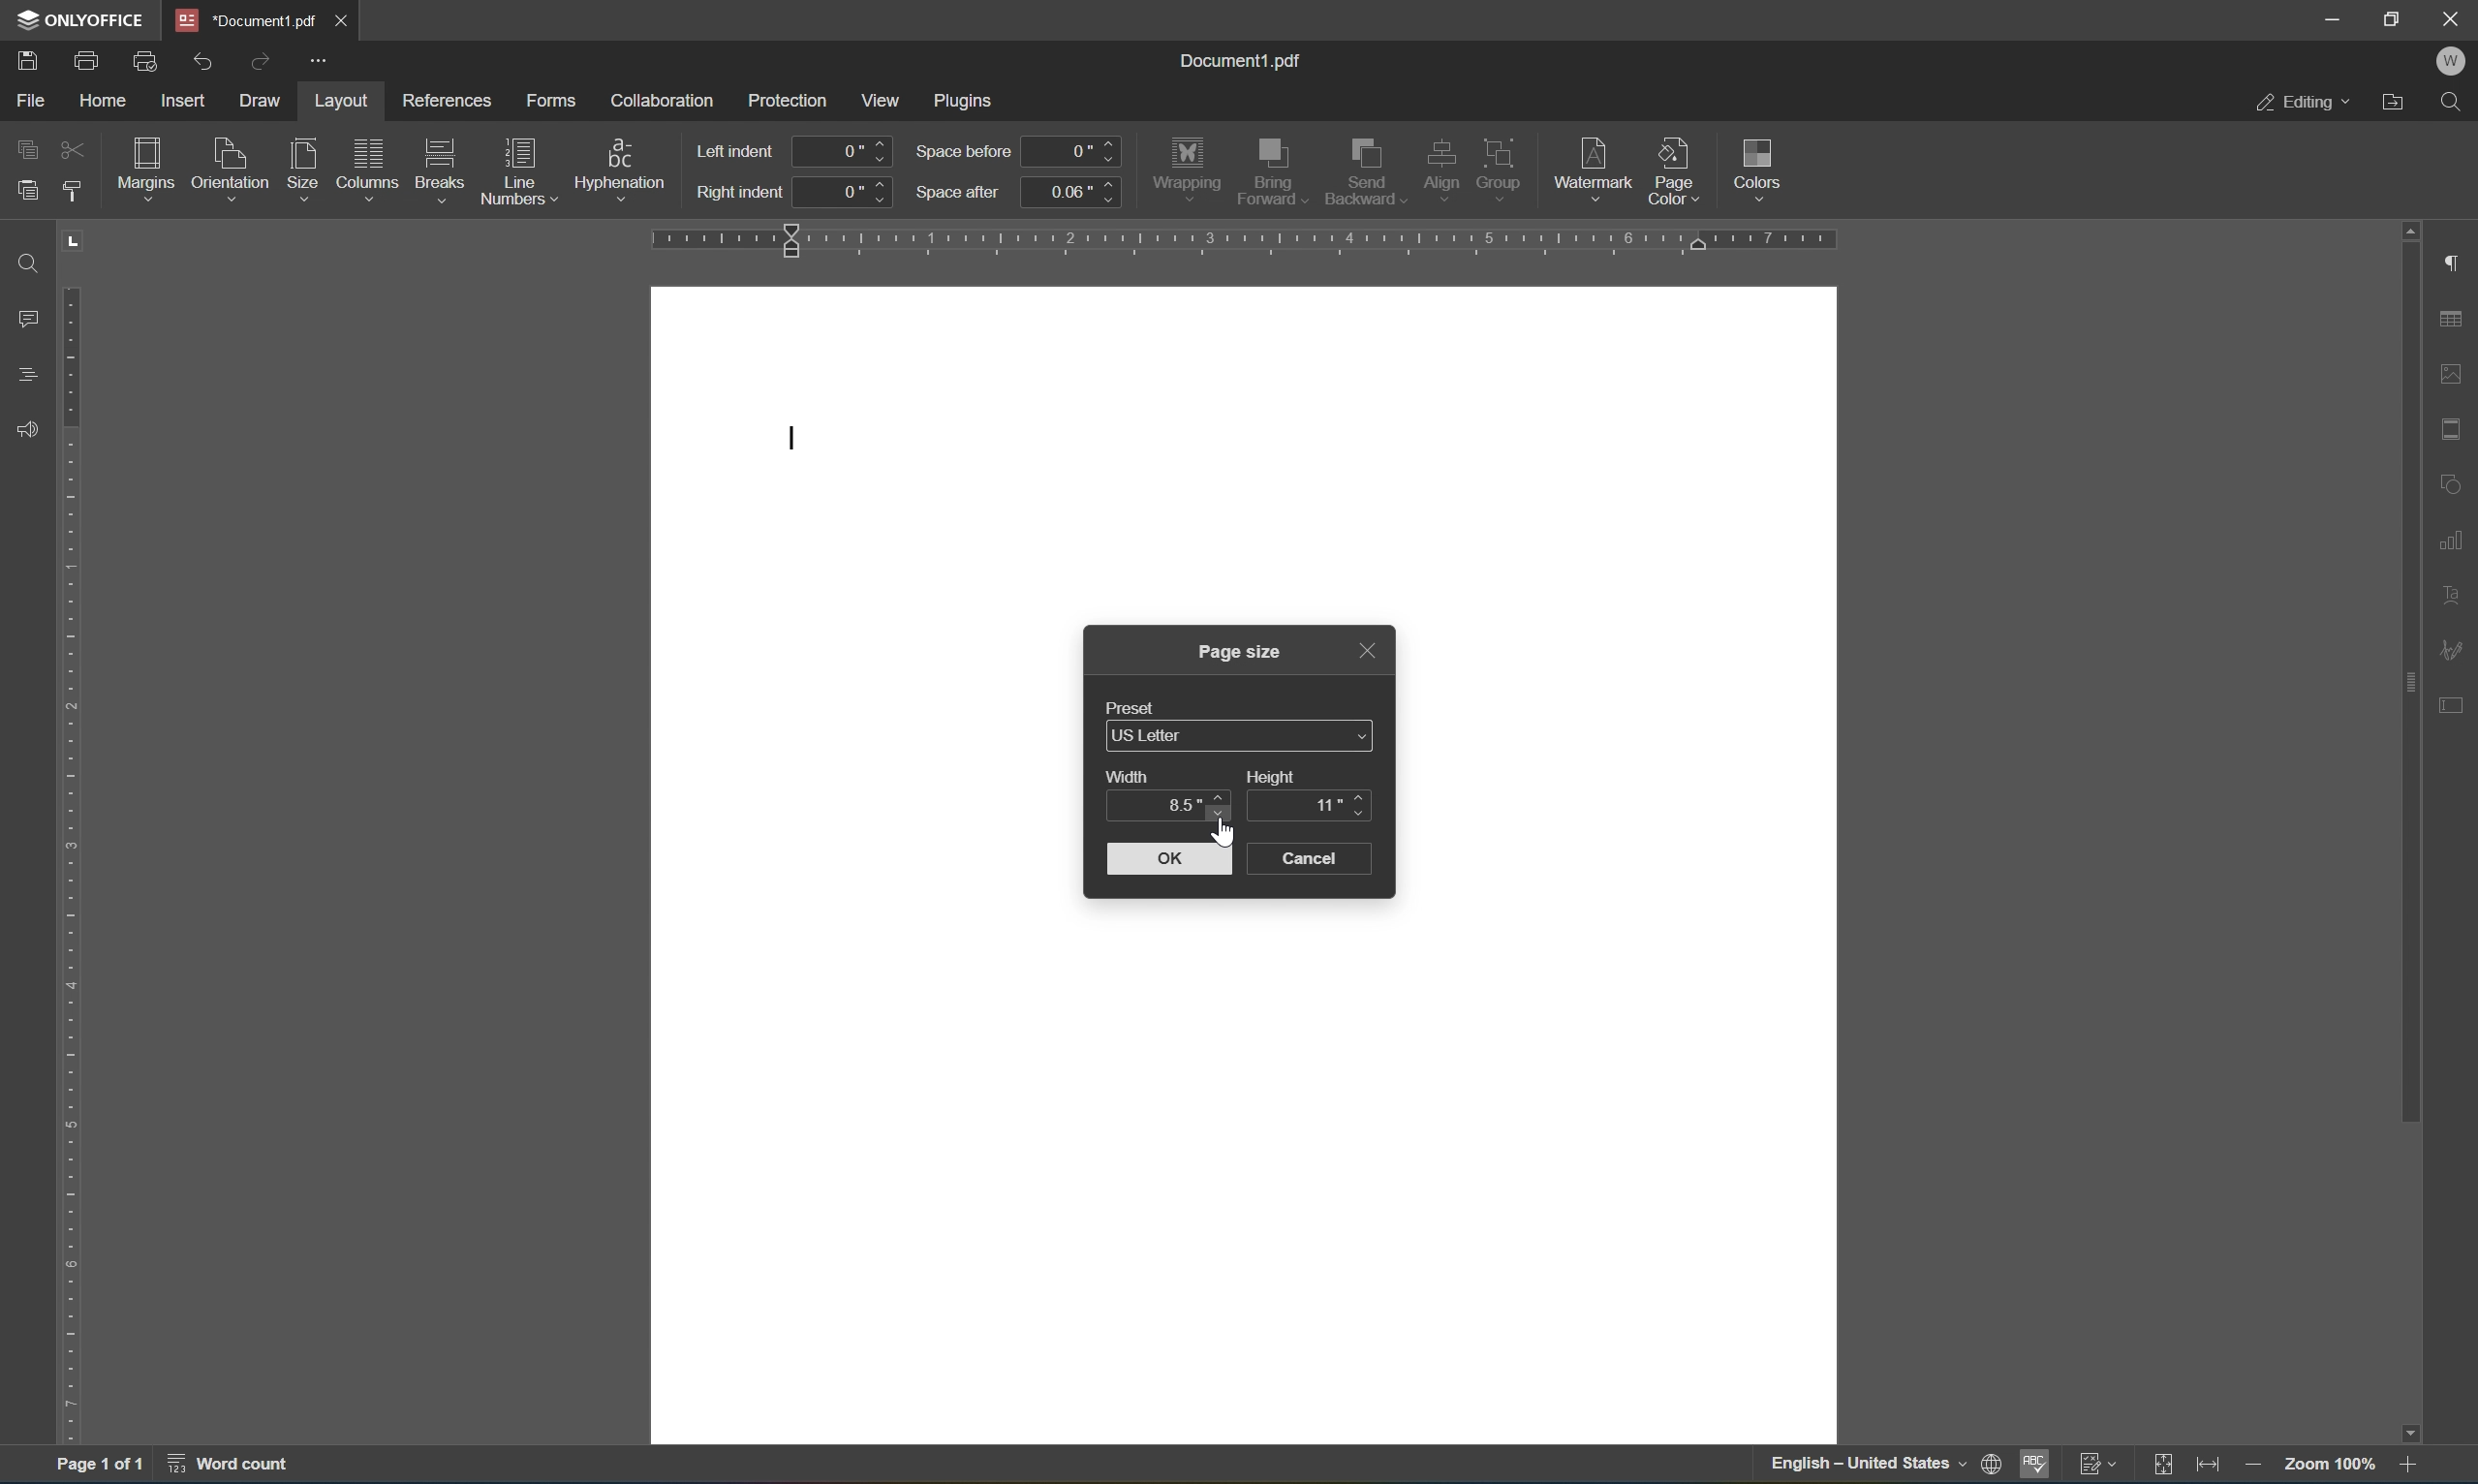 This screenshot has height=1484, width=2478. Describe the element at coordinates (27, 58) in the screenshot. I see `save` at that location.